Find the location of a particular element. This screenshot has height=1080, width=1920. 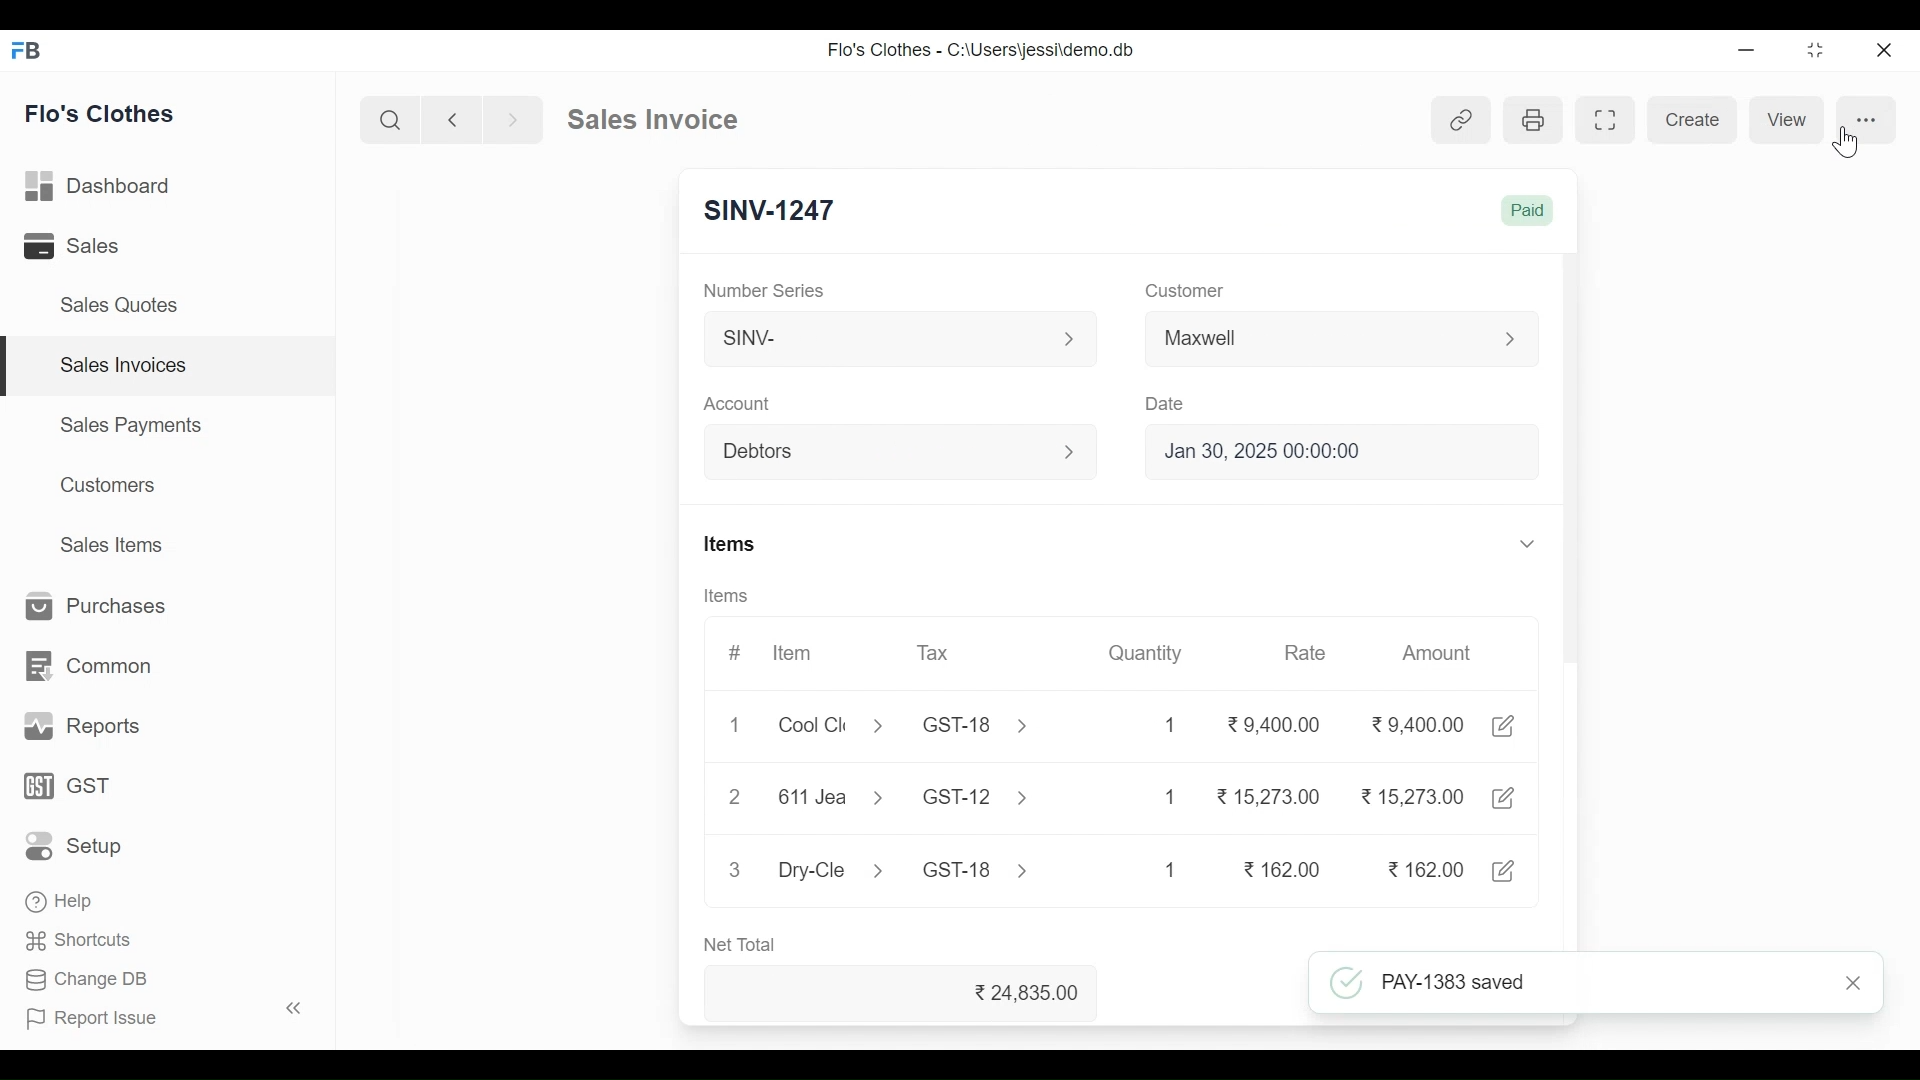

Sales Quotes is located at coordinates (116, 305).